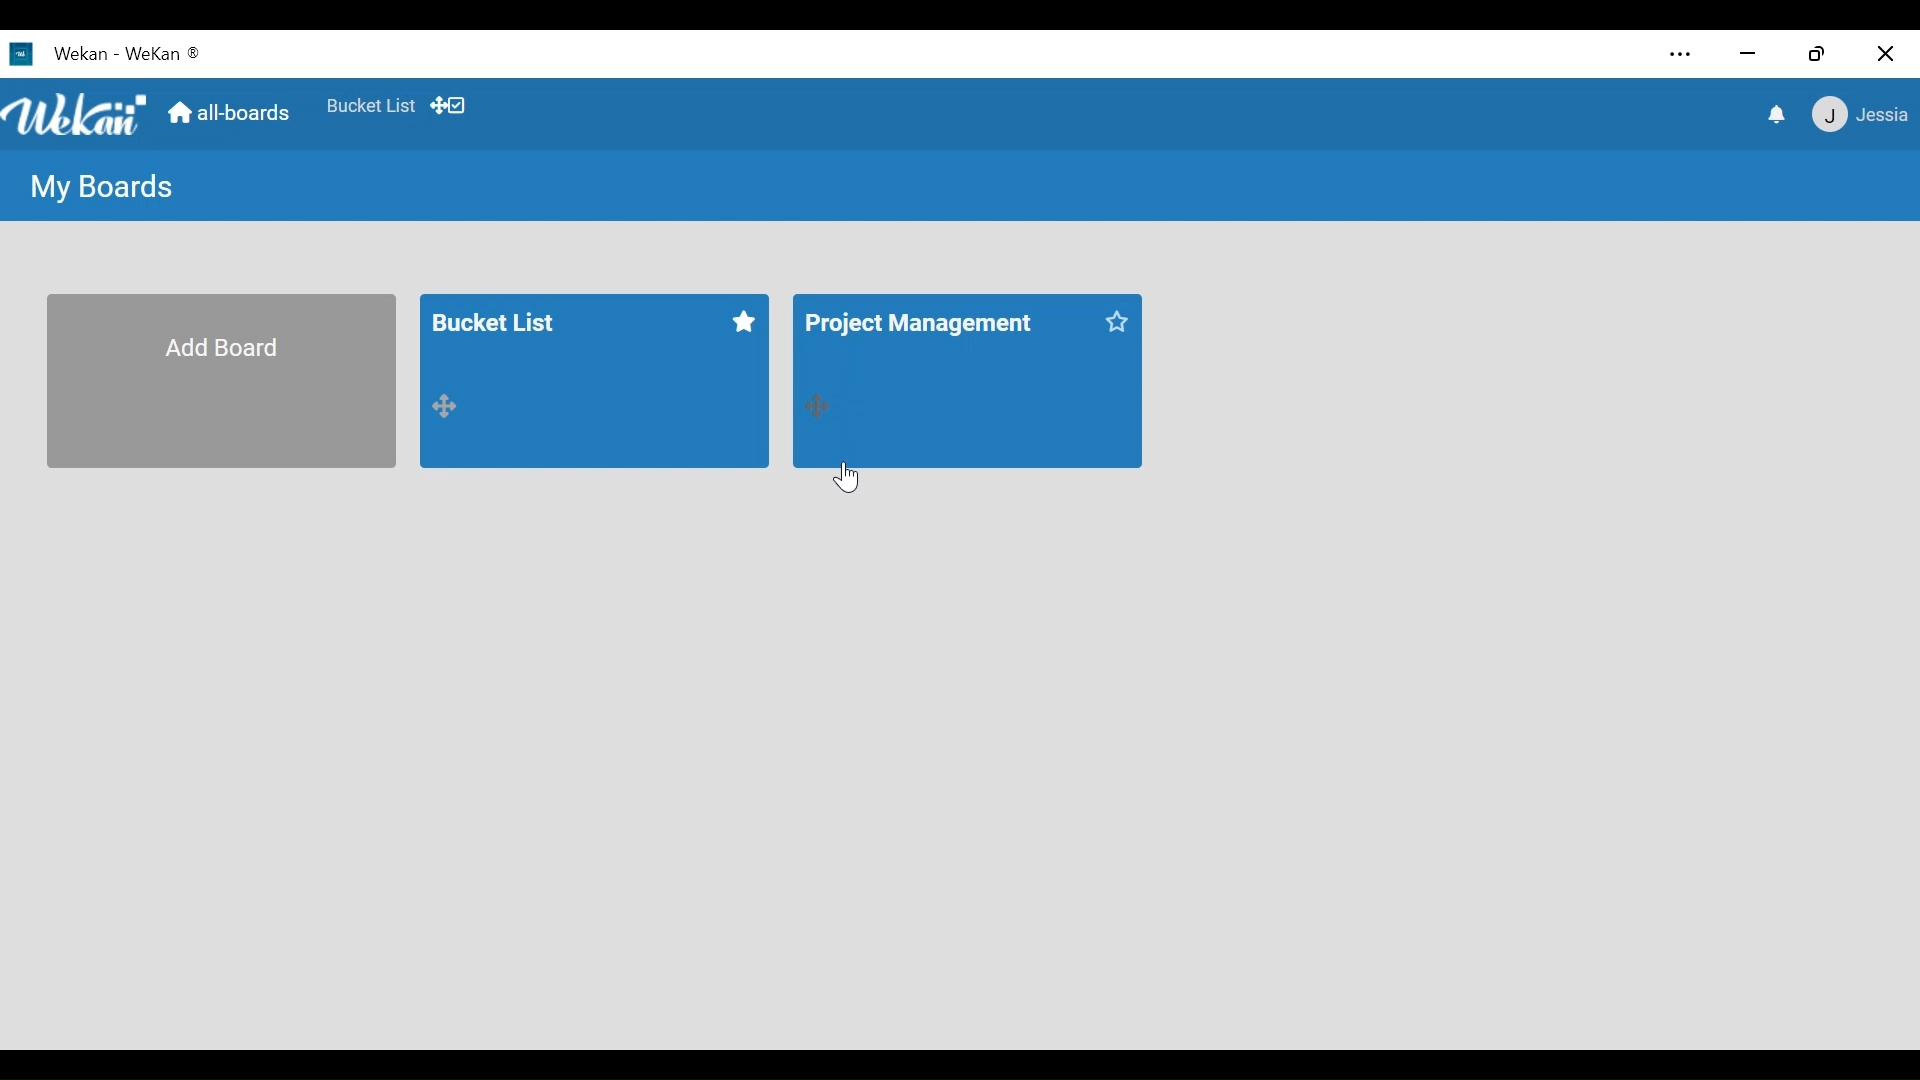 The width and height of the screenshot is (1920, 1080). I want to click on Add Board, so click(220, 380).